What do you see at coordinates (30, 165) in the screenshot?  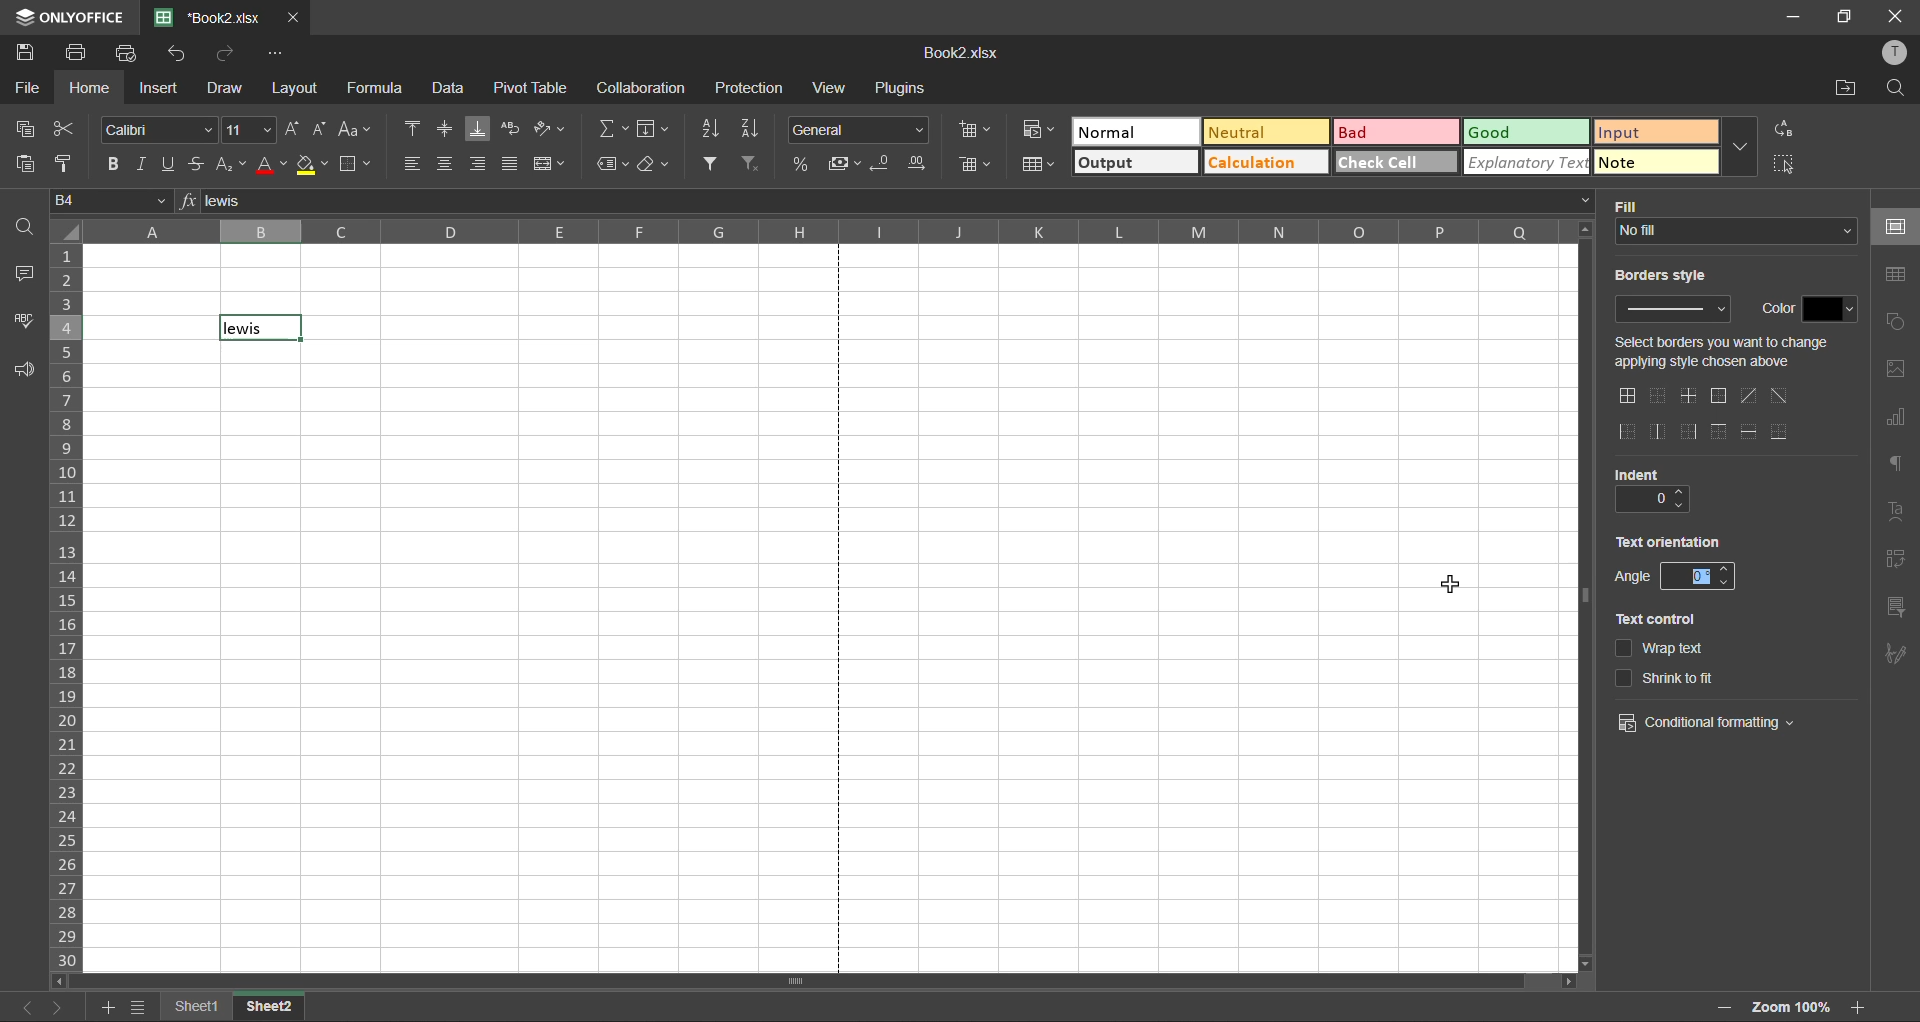 I see `paste` at bounding box center [30, 165].